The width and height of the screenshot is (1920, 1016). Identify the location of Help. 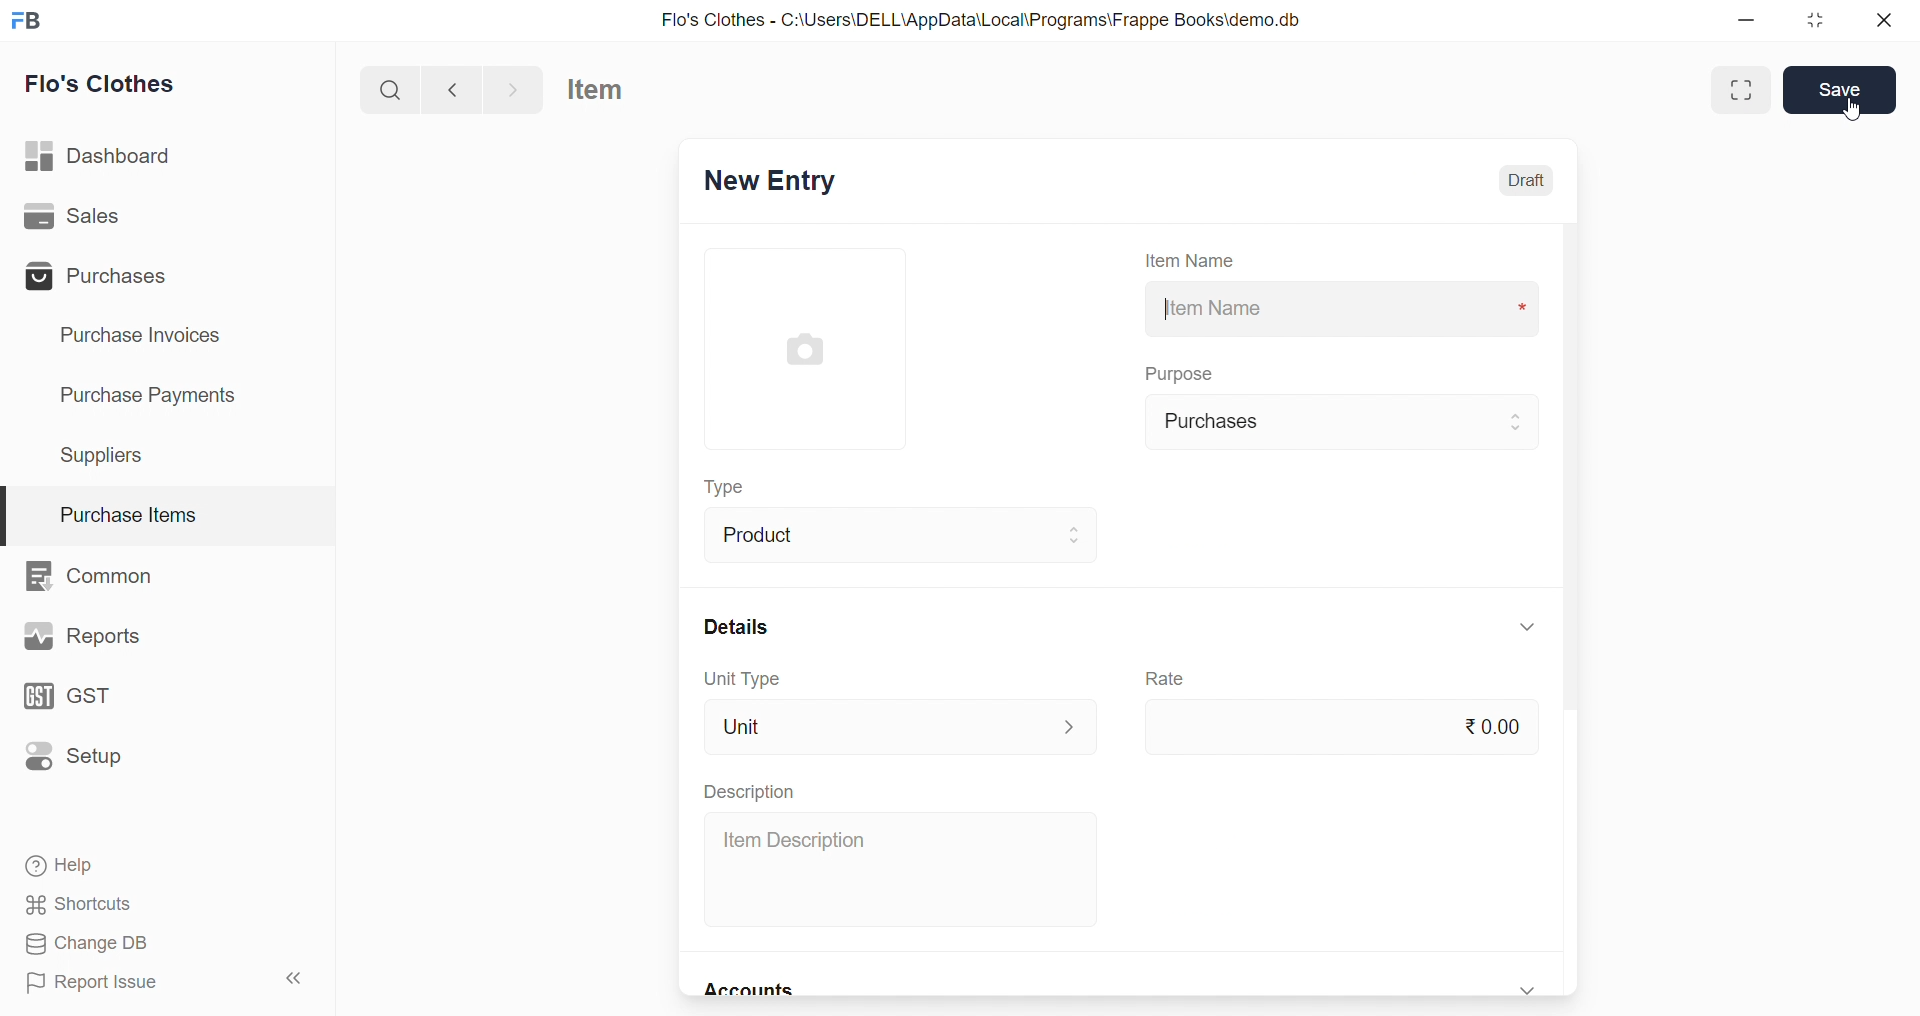
(158, 863).